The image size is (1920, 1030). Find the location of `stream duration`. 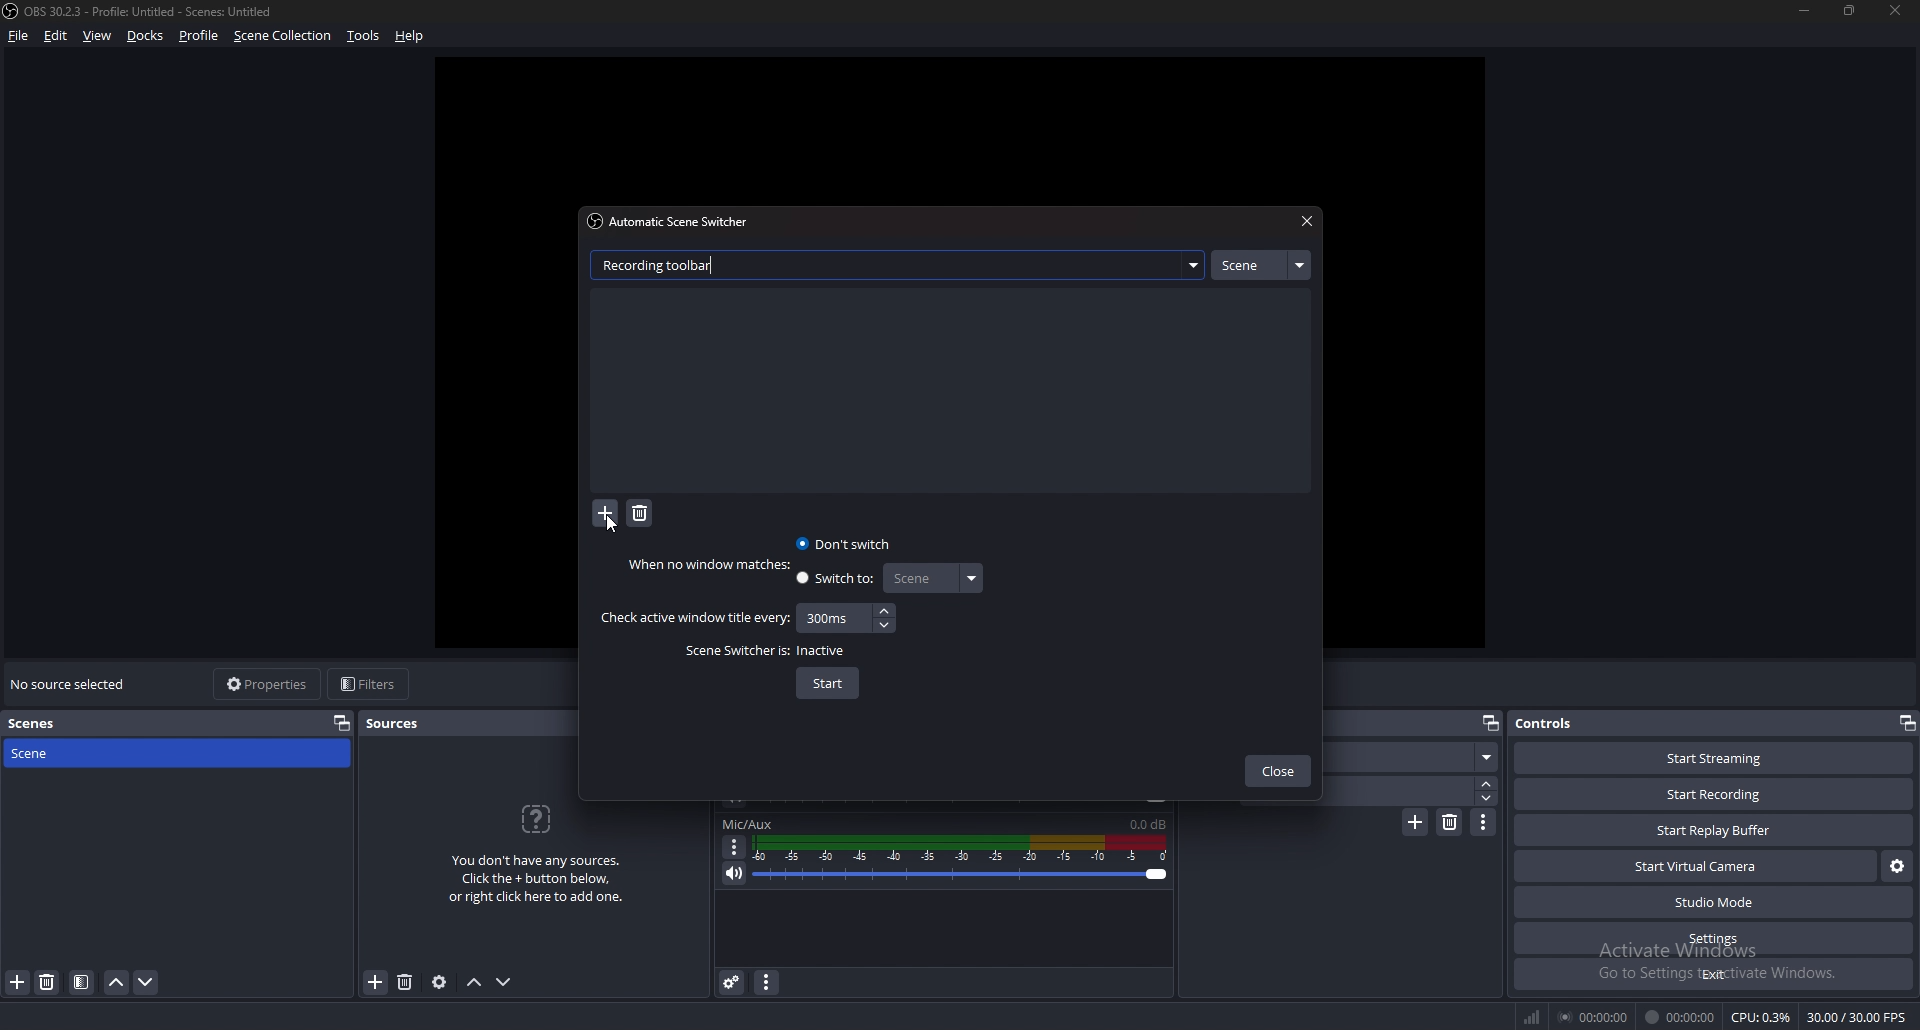

stream duration is located at coordinates (1595, 1016).